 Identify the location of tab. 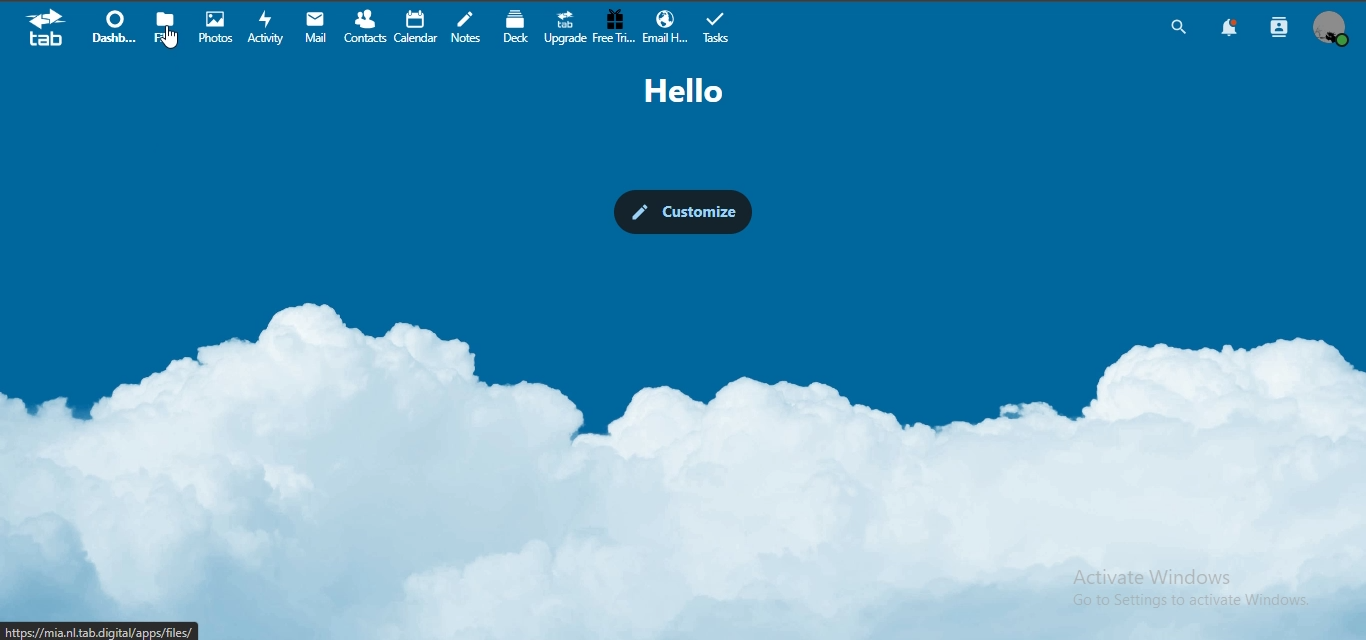
(47, 30).